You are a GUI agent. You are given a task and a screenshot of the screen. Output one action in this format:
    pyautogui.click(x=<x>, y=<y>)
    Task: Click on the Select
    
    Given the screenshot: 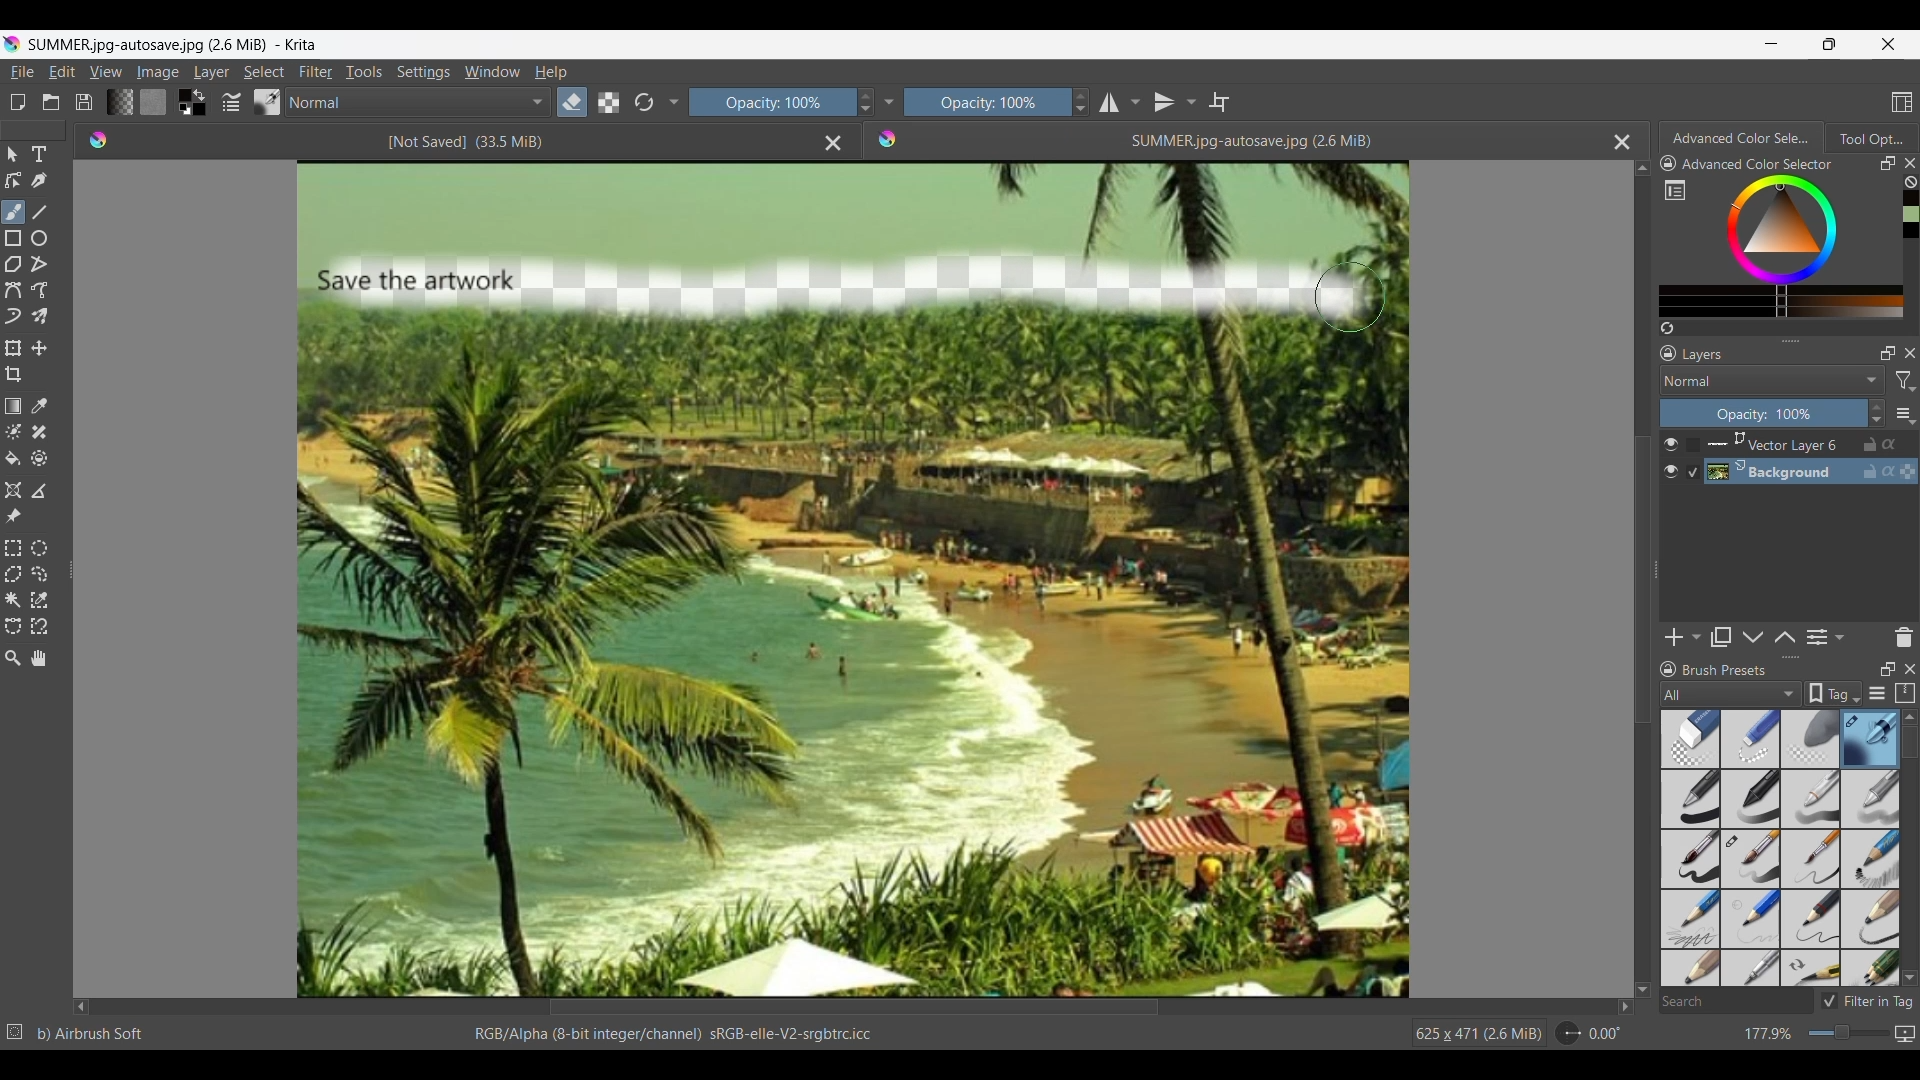 What is the action you would take?
    pyautogui.click(x=264, y=72)
    